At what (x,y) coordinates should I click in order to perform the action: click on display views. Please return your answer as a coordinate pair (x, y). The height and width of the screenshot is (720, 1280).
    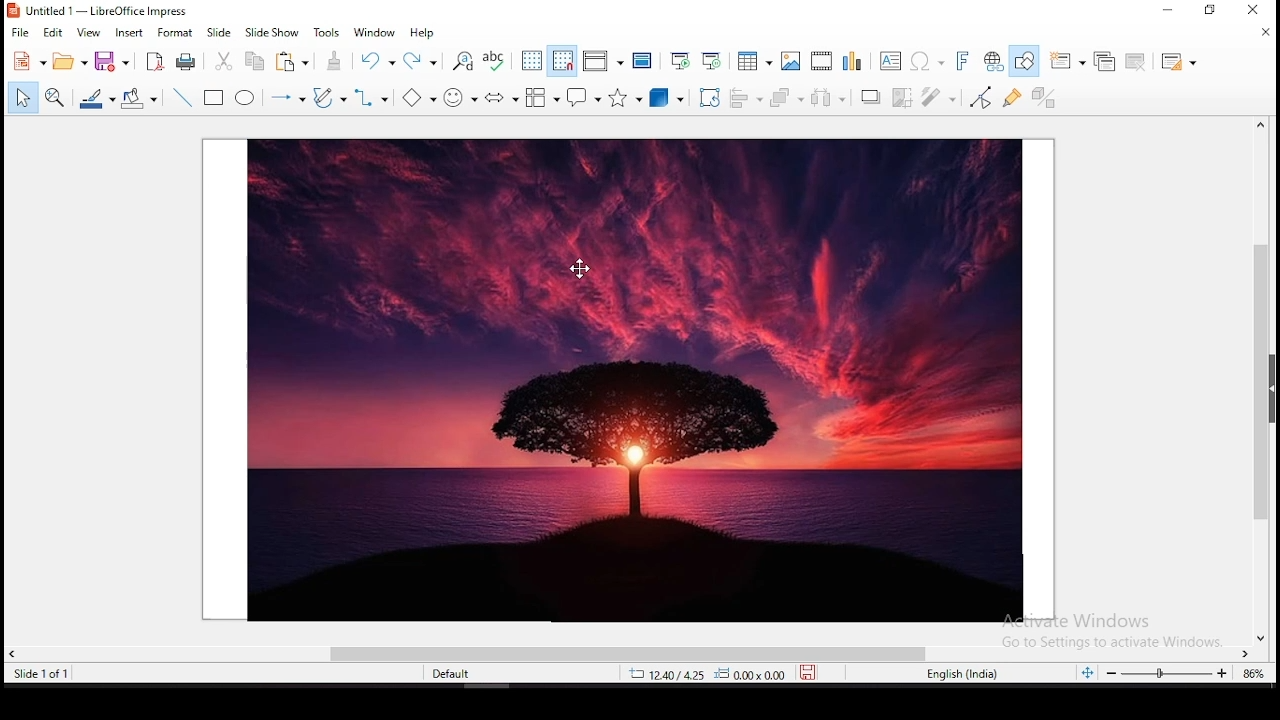
    Looking at the image, I should click on (604, 62).